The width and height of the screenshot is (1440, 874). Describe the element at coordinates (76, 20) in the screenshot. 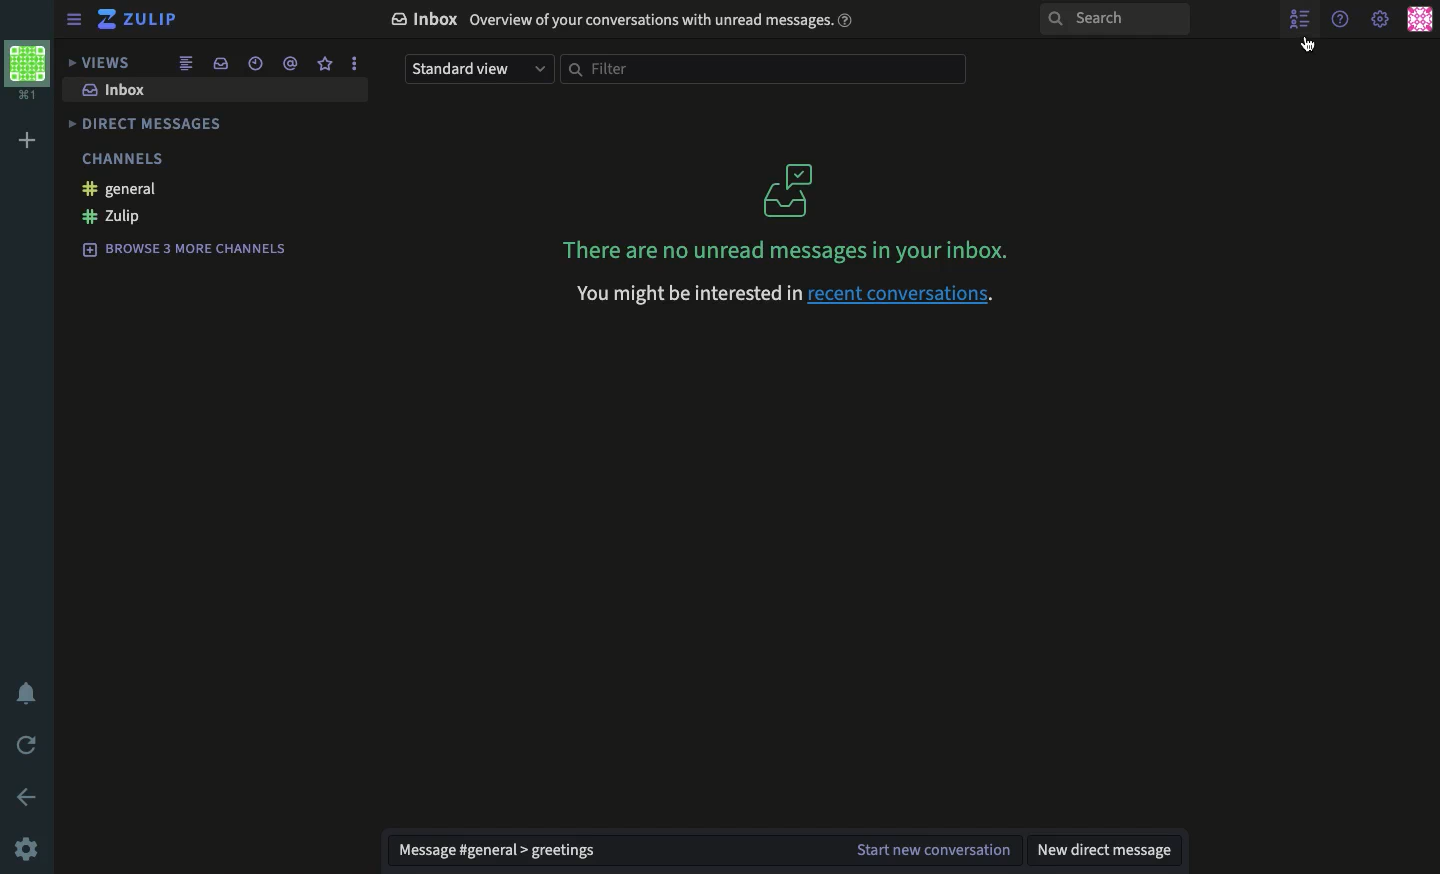

I see `sidebar` at that location.